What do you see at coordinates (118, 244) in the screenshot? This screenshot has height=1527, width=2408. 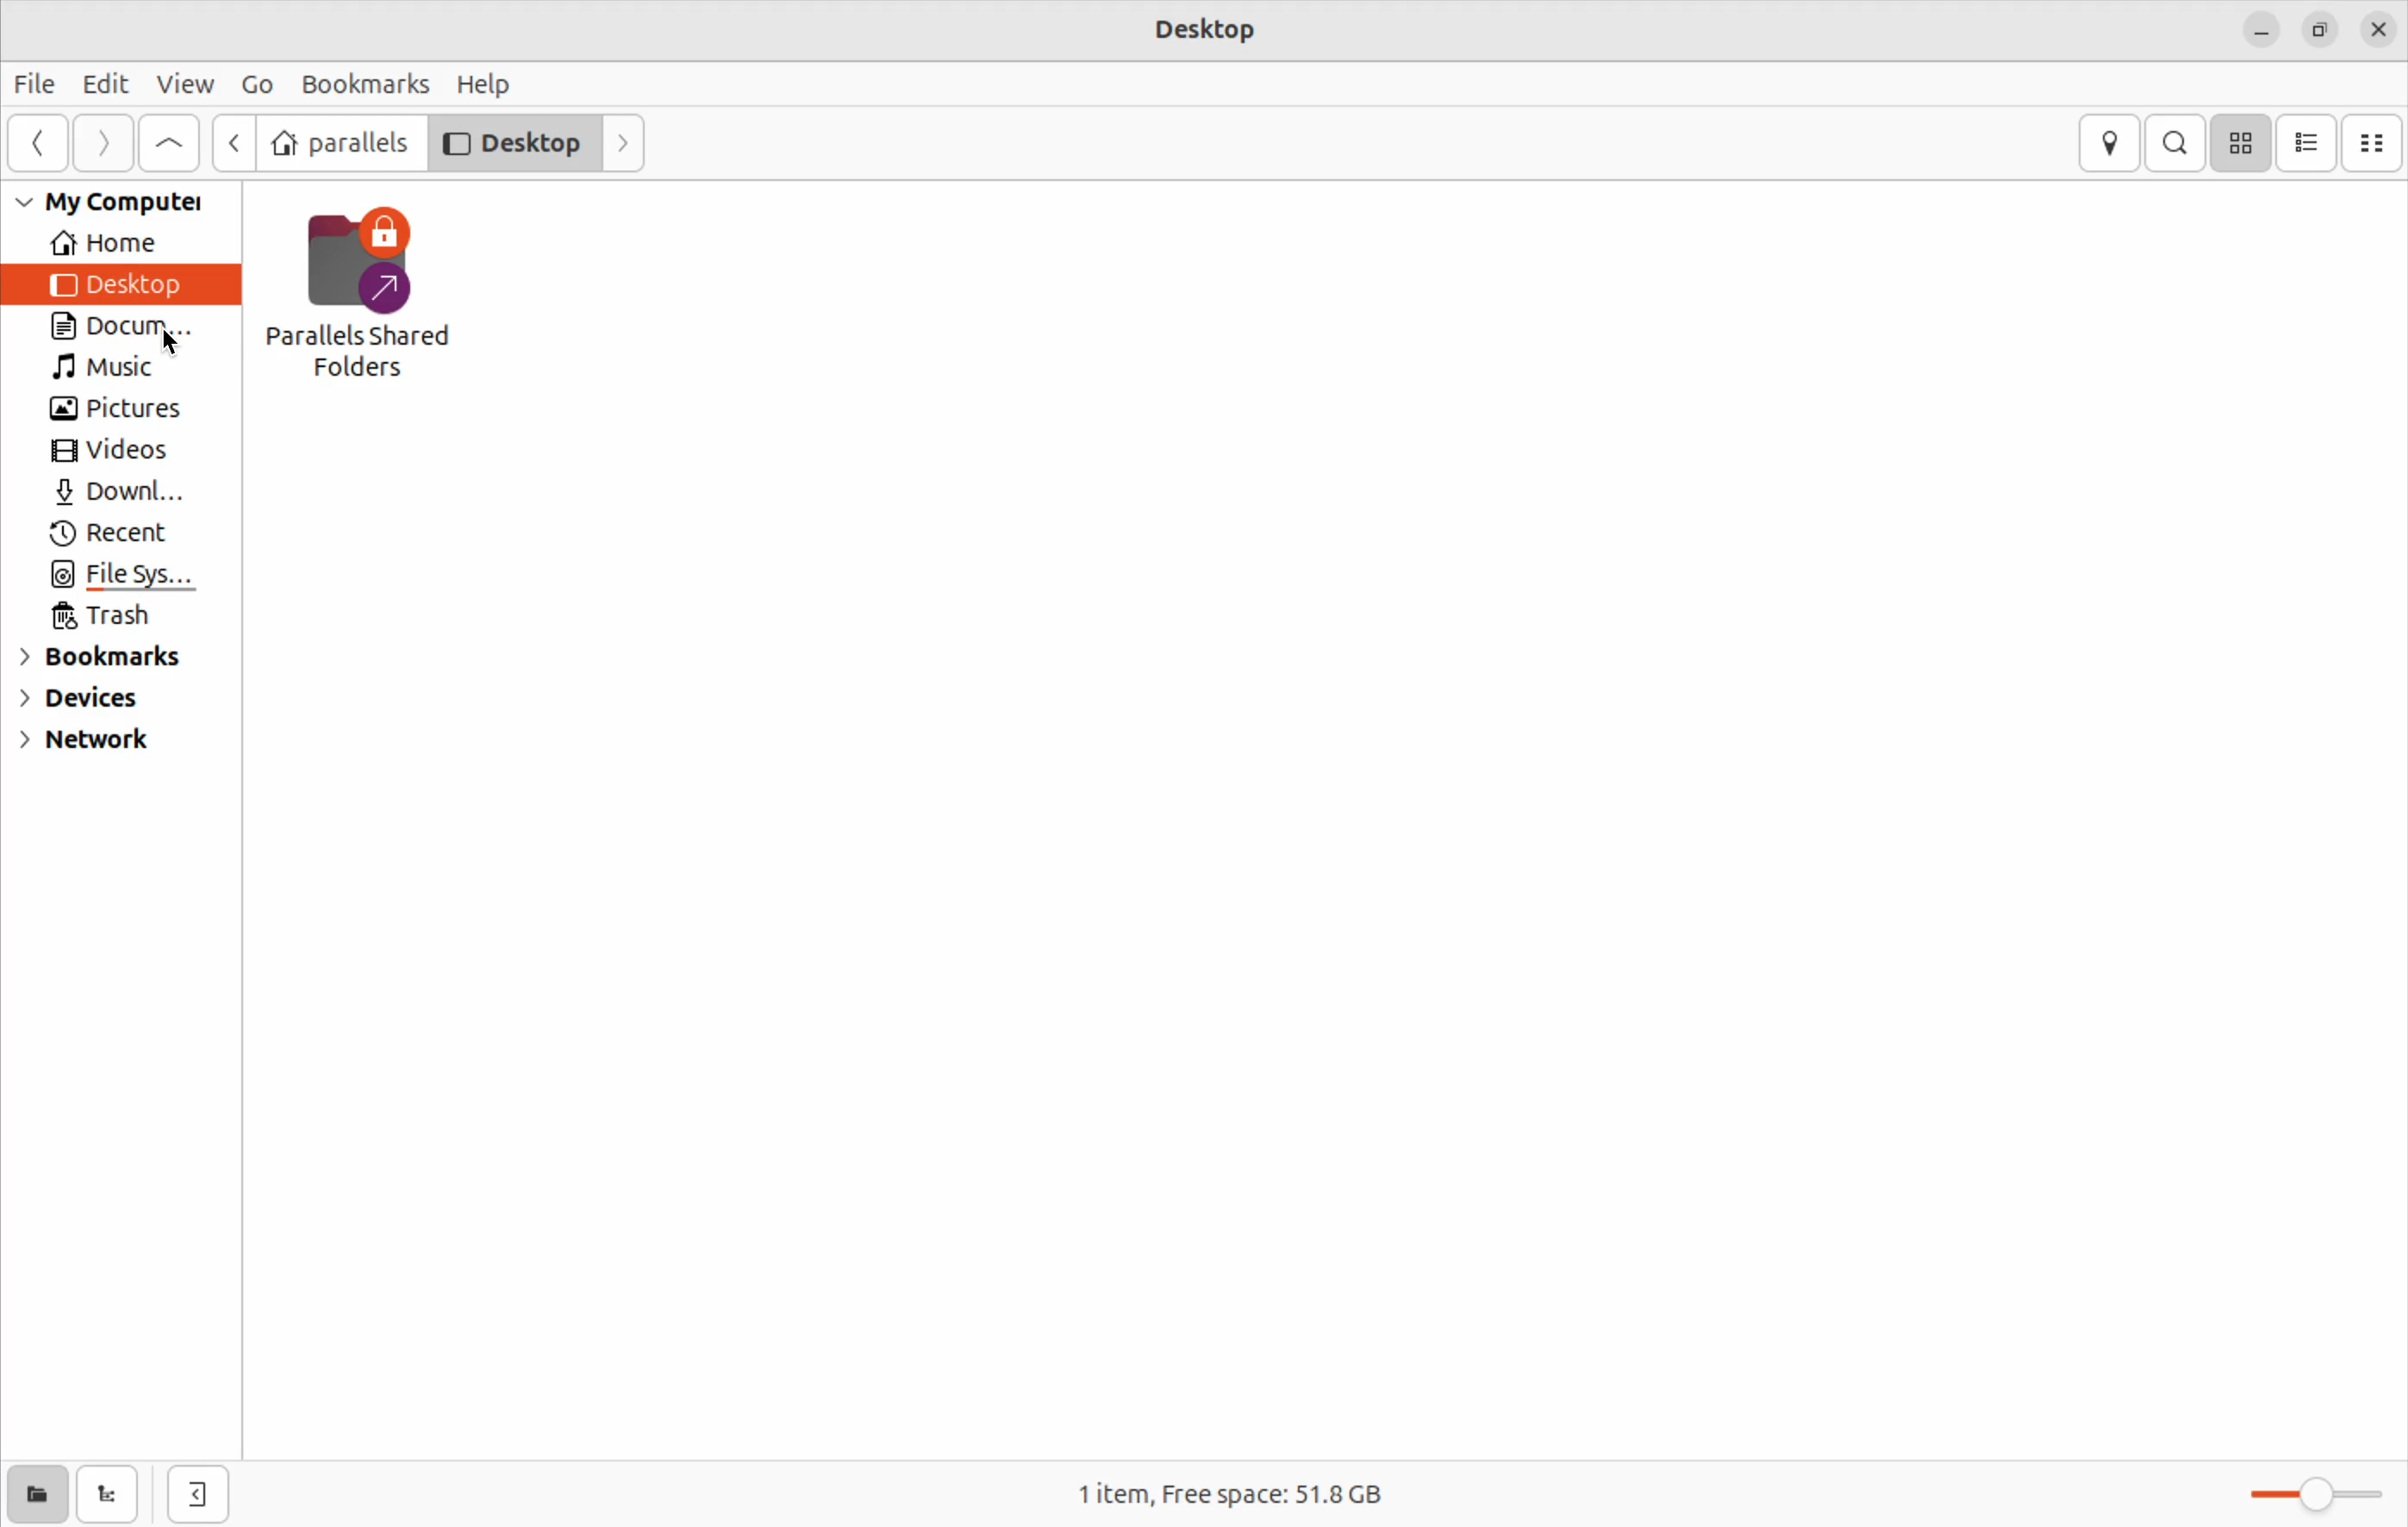 I see `Home` at bounding box center [118, 244].